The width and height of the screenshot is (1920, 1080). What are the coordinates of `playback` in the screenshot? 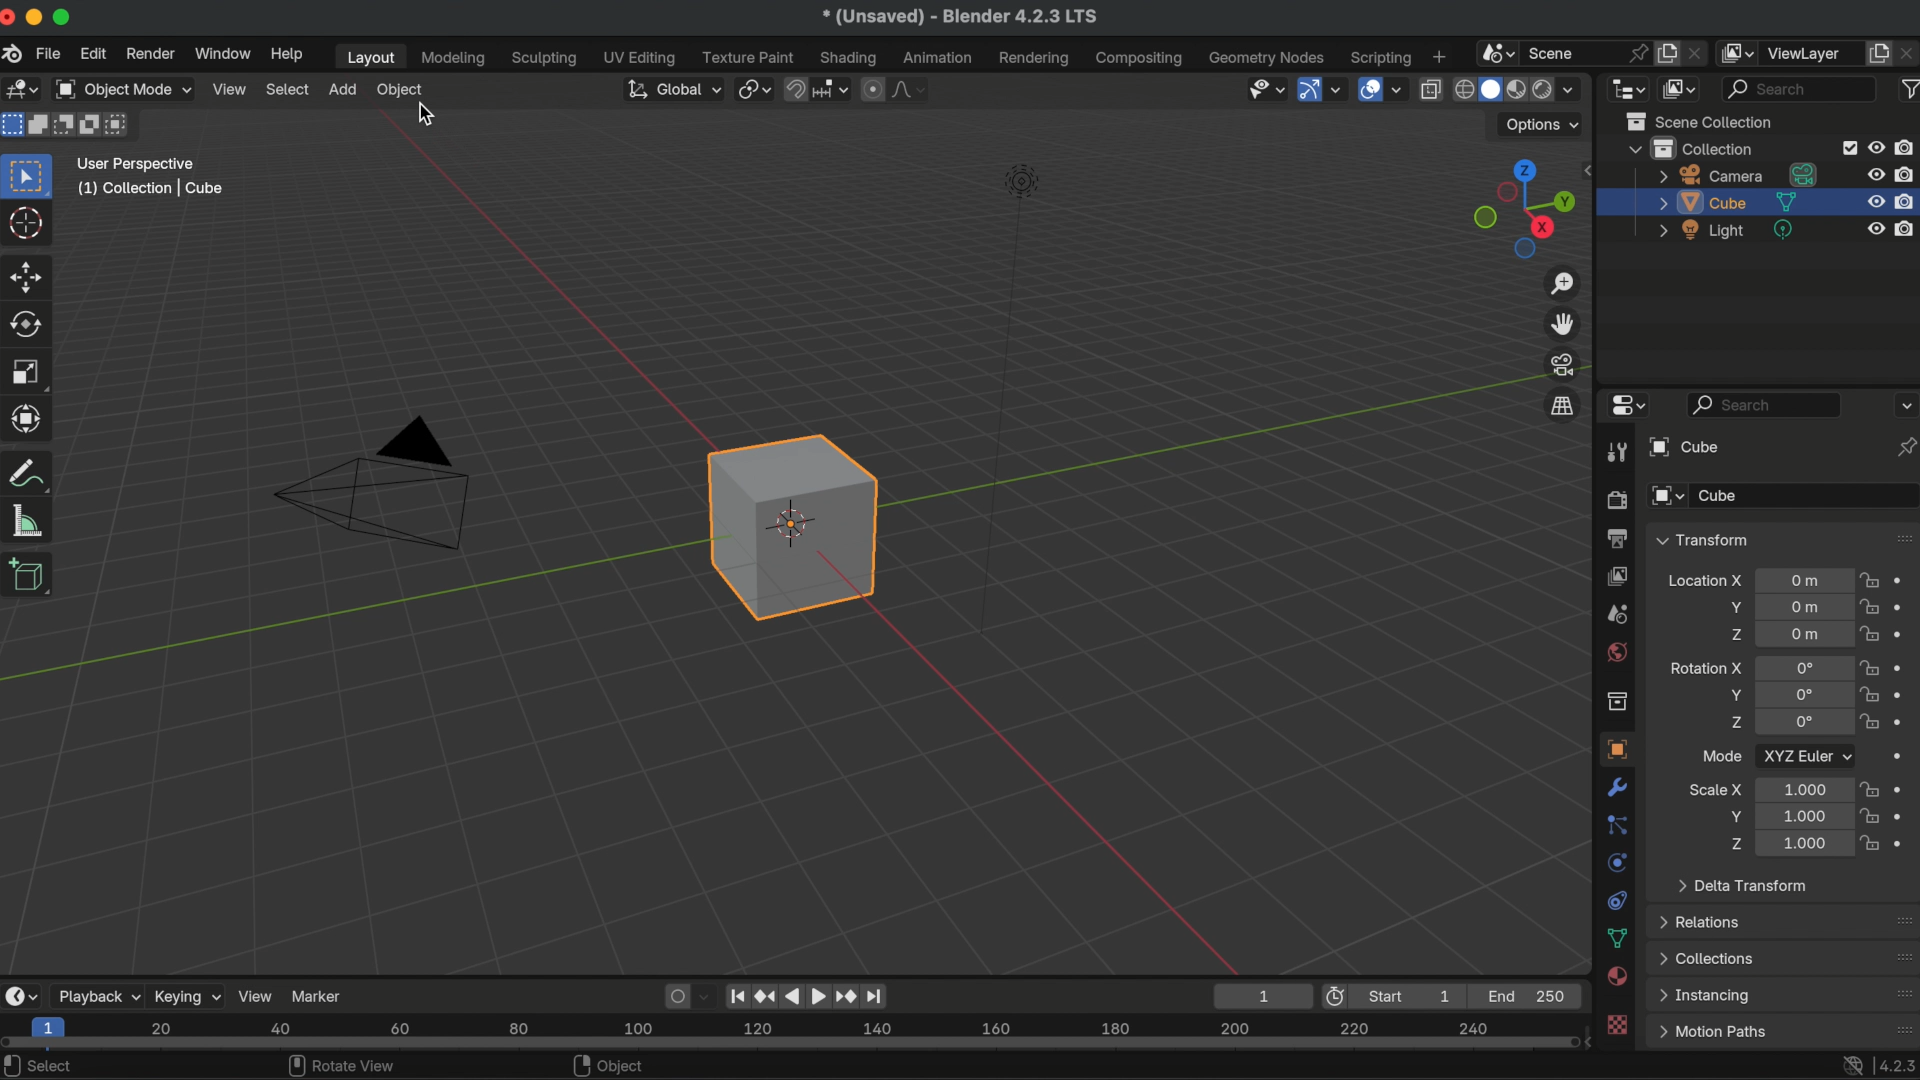 It's located at (97, 996).